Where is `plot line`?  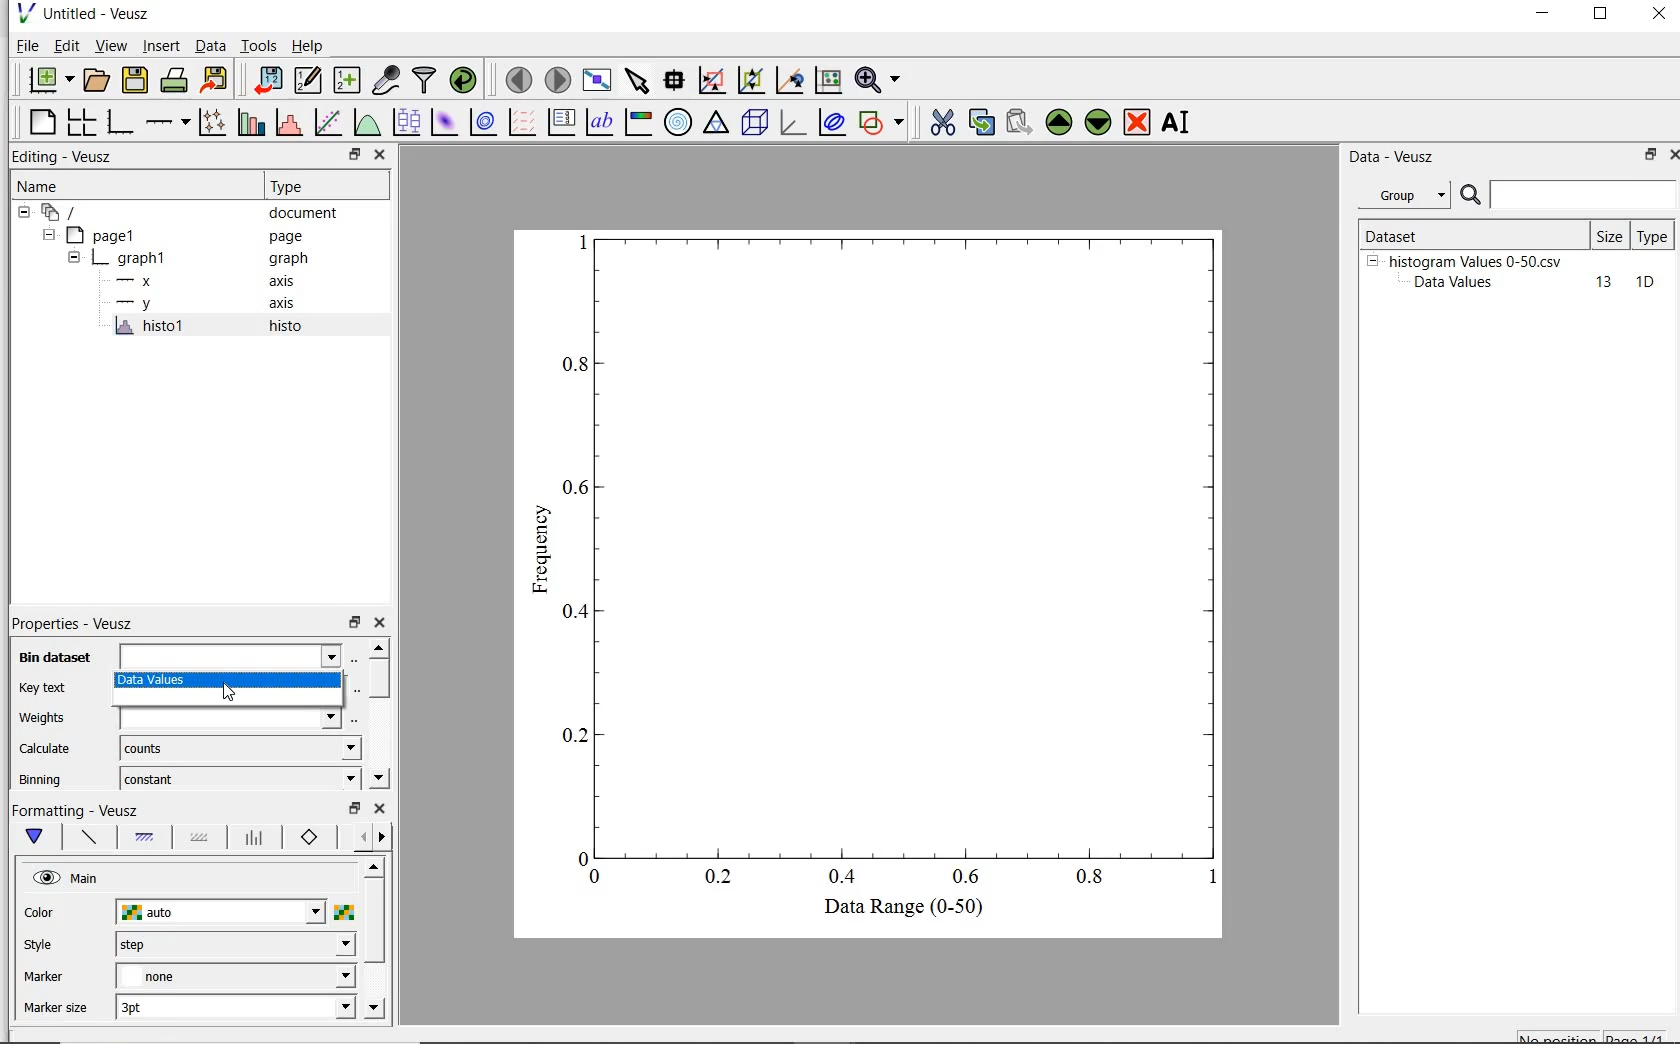
plot line is located at coordinates (88, 839).